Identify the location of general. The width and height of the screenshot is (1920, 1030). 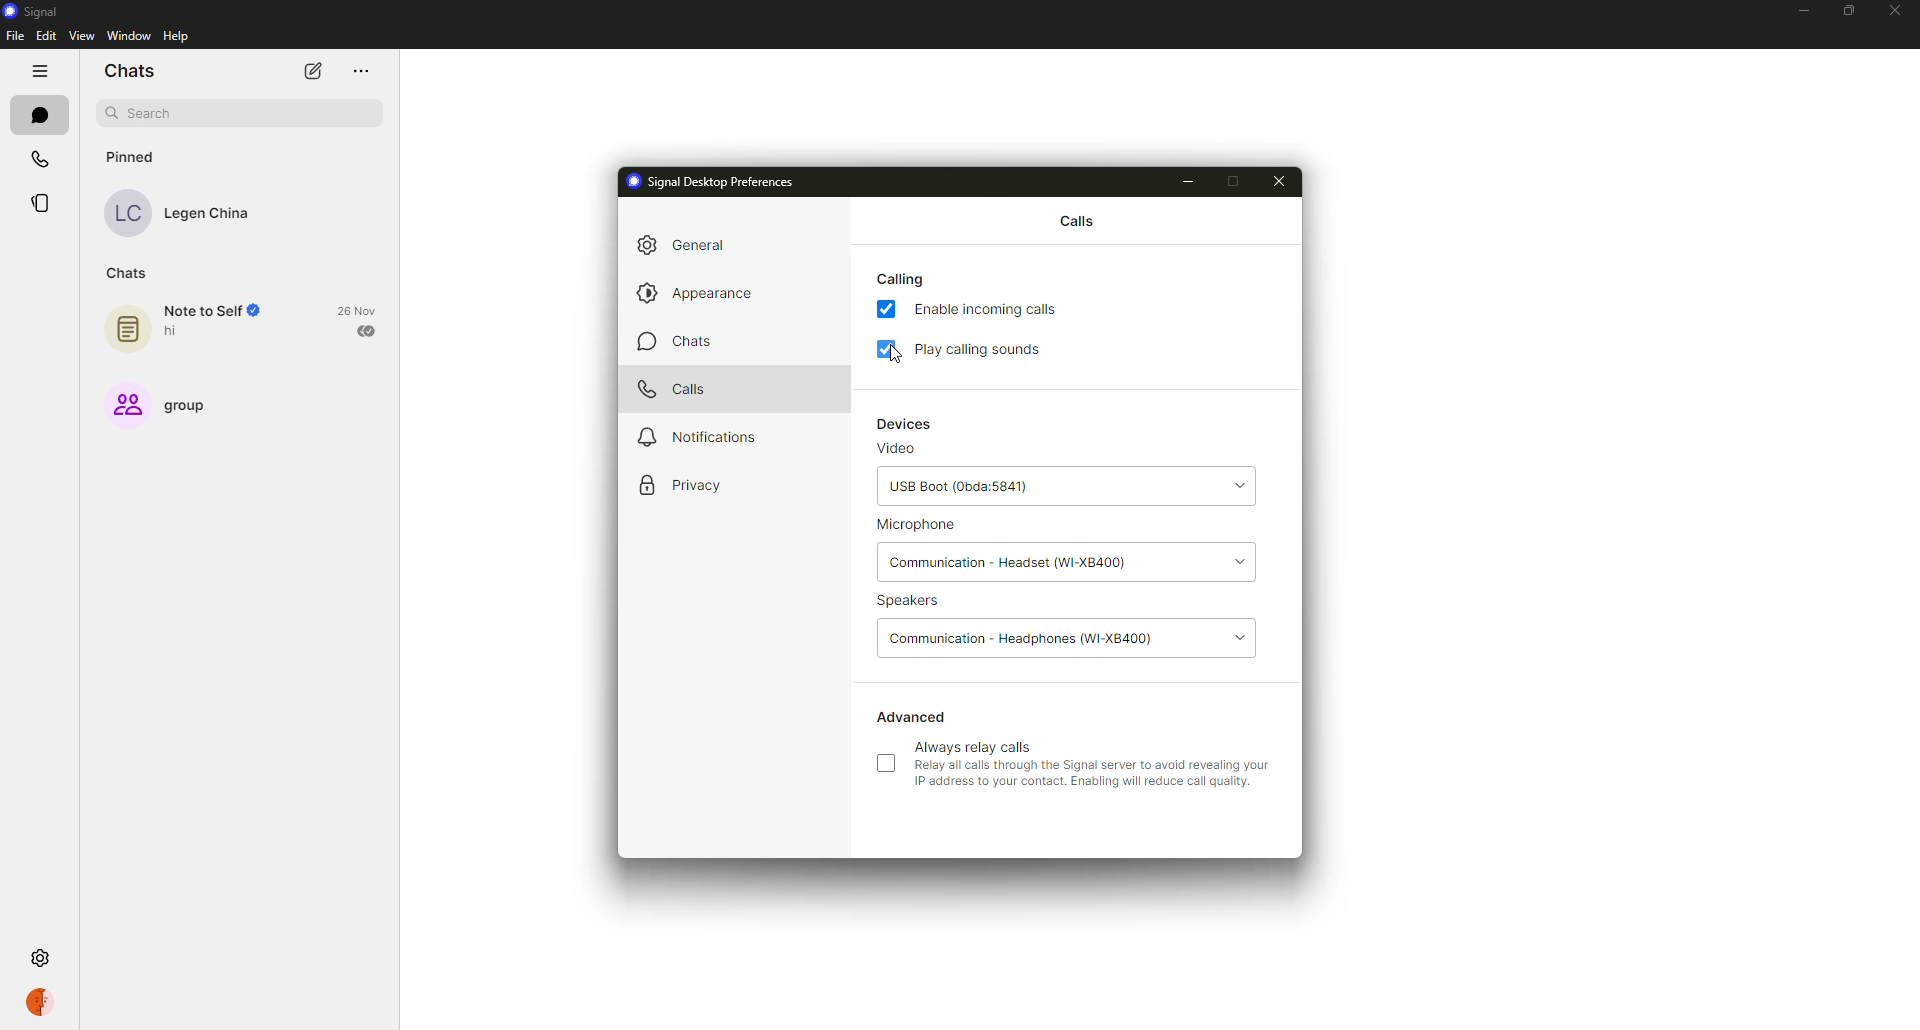
(686, 245).